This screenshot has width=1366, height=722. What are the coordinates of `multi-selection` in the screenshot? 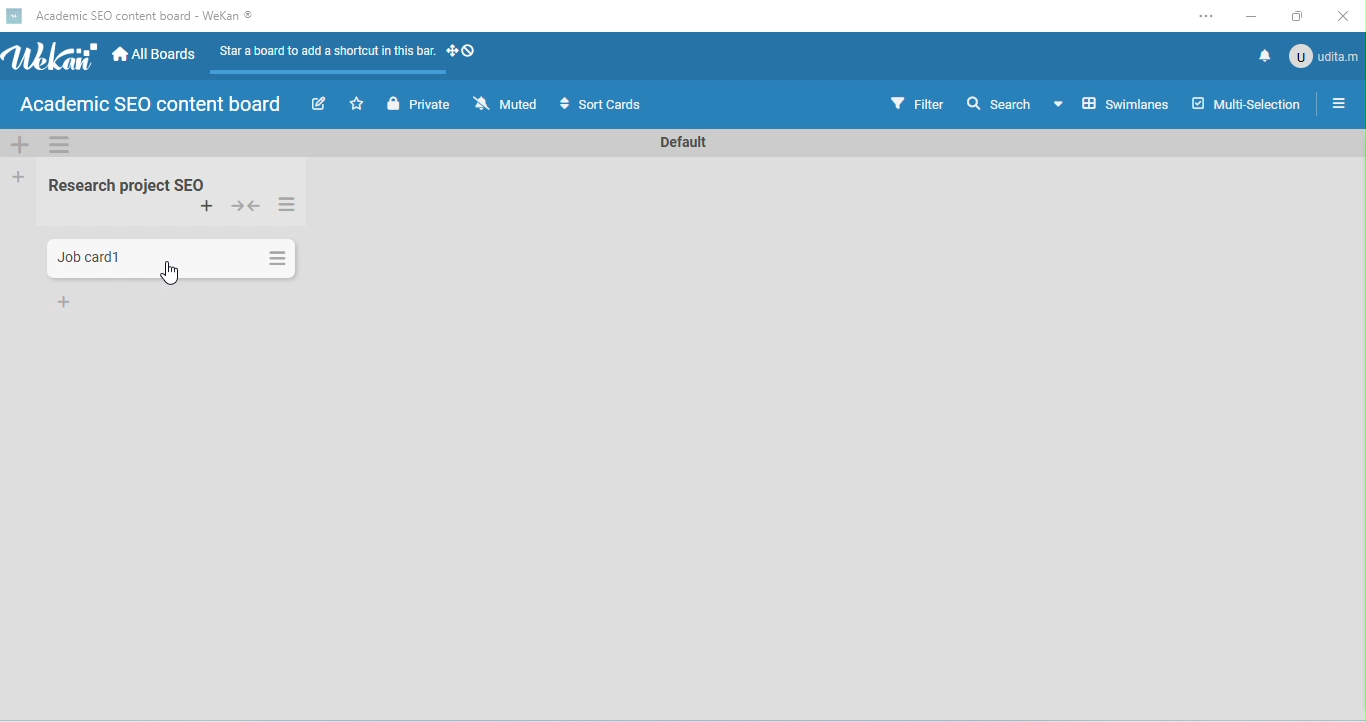 It's located at (1244, 105).